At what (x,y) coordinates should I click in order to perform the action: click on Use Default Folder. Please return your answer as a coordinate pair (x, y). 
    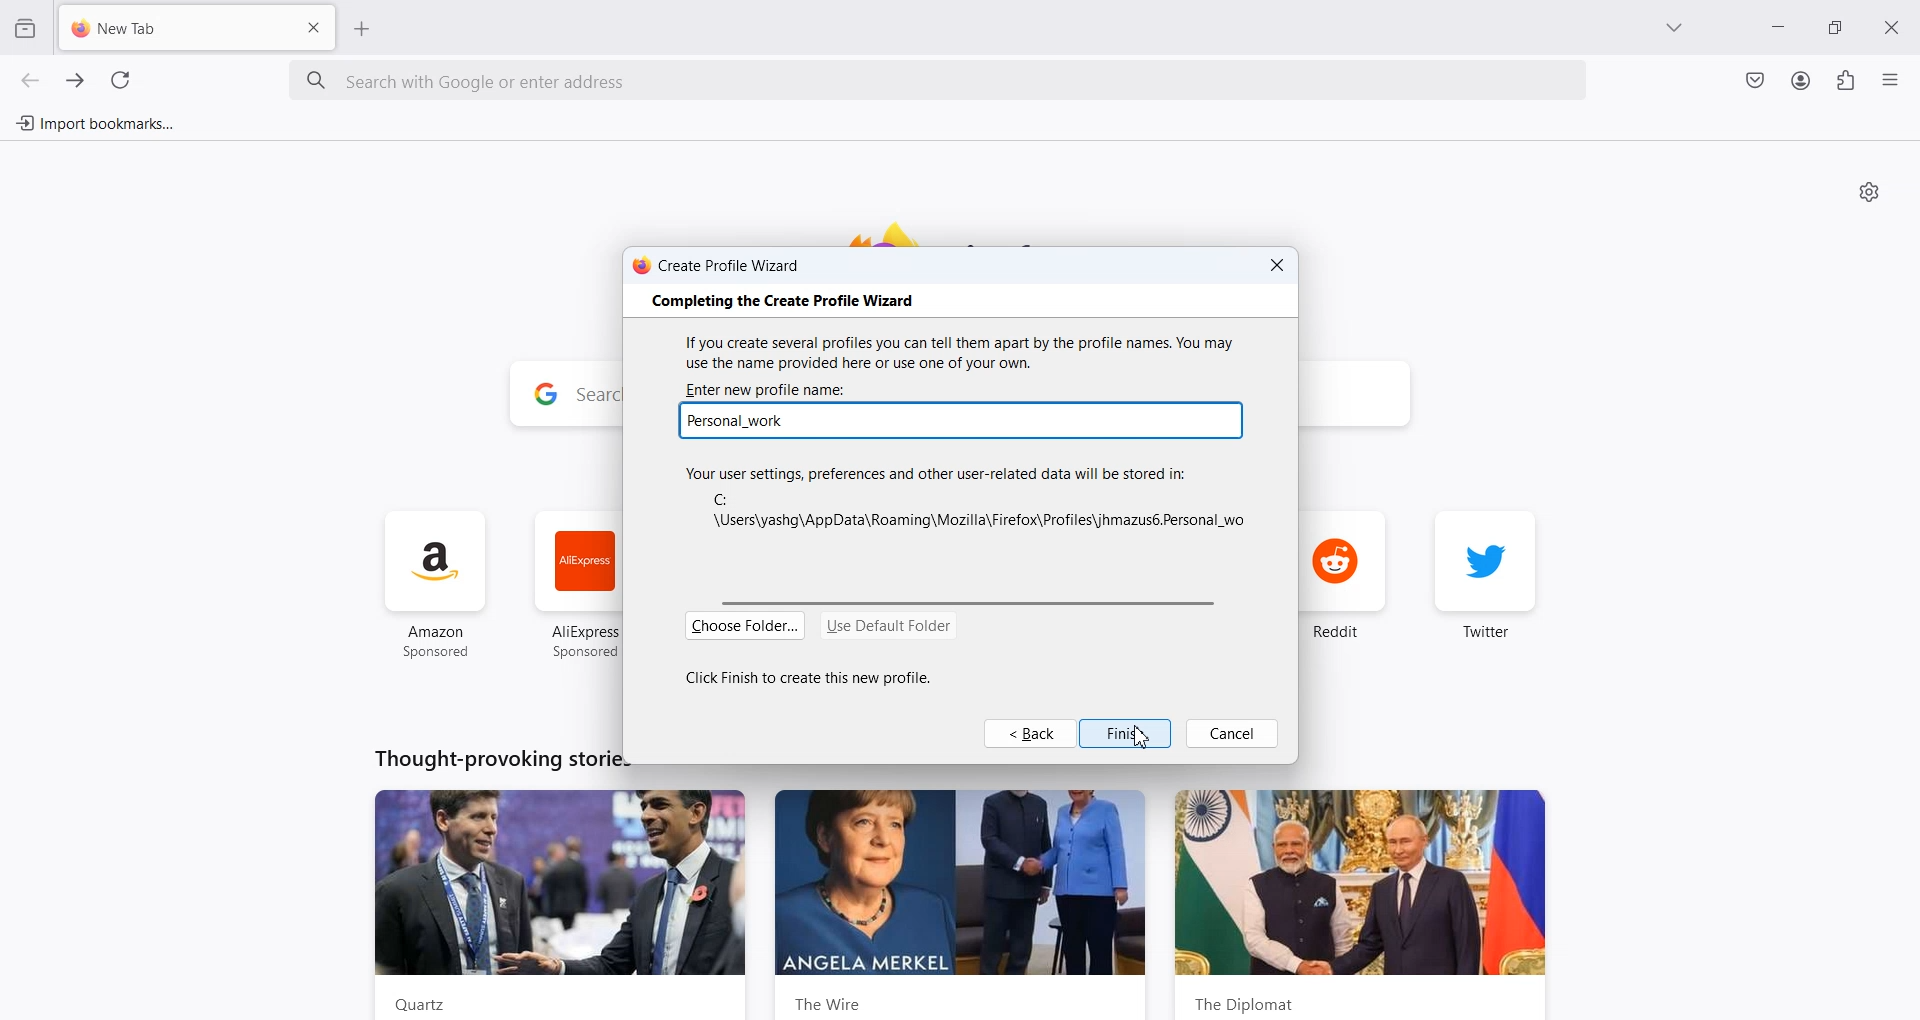
    Looking at the image, I should click on (898, 629).